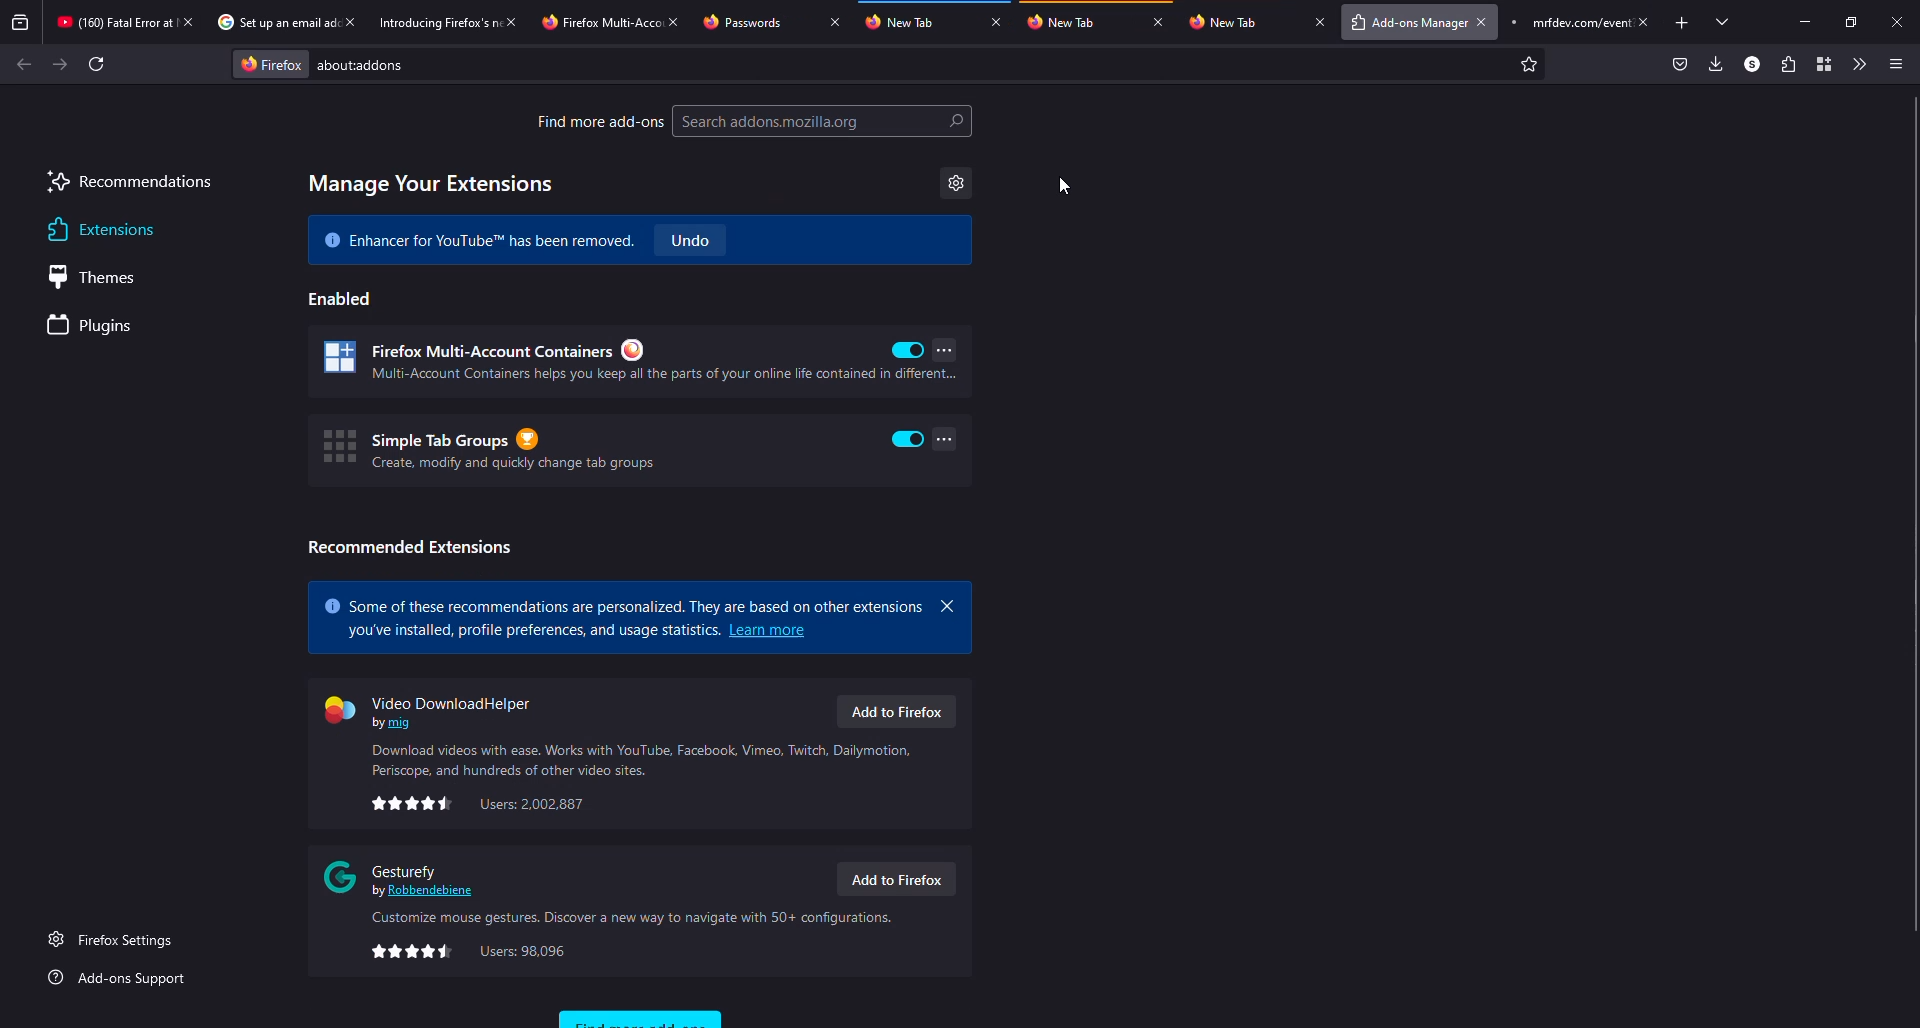 The height and width of the screenshot is (1028, 1920). Describe the element at coordinates (121, 978) in the screenshot. I see `add-on support` at that location.